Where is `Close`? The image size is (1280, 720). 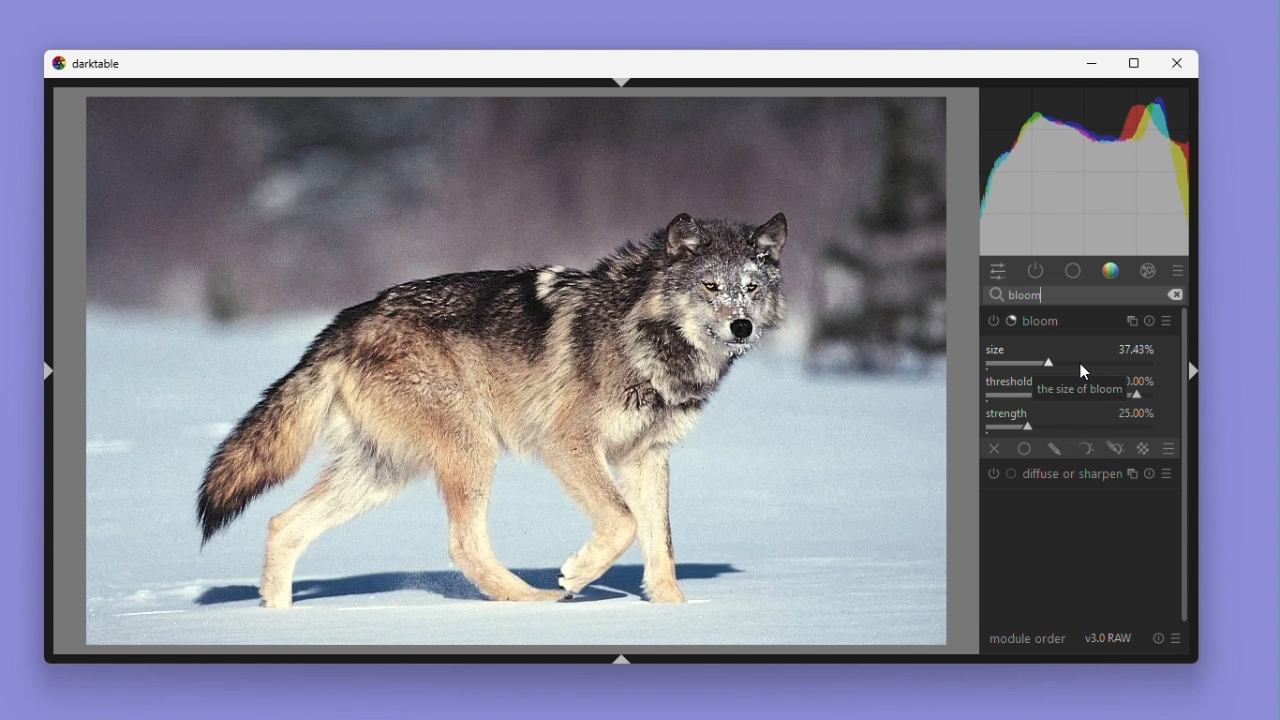 Close is located at coordinates (1173, 63).